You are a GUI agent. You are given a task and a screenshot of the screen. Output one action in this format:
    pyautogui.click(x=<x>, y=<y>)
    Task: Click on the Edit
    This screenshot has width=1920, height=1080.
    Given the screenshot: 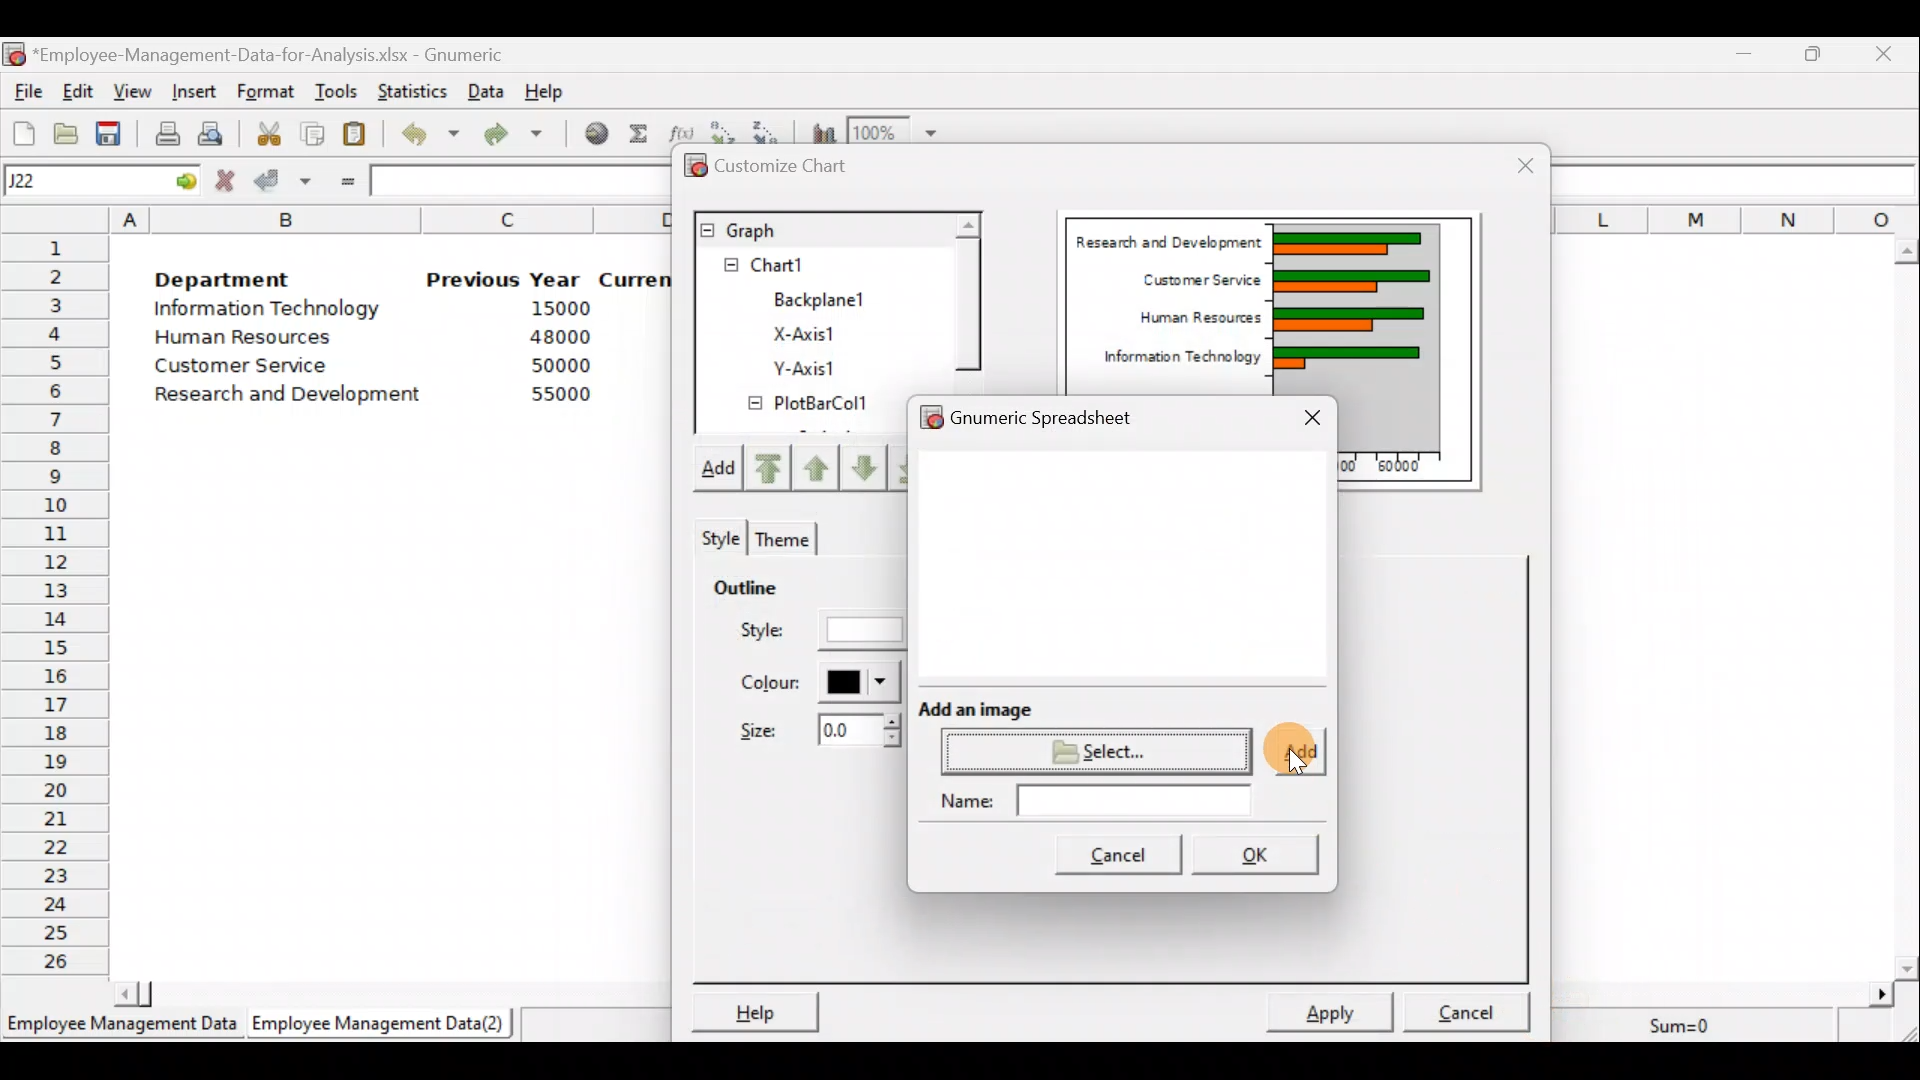 What is the action you would take?
    pyautogui.click(x=80, y=90)
    